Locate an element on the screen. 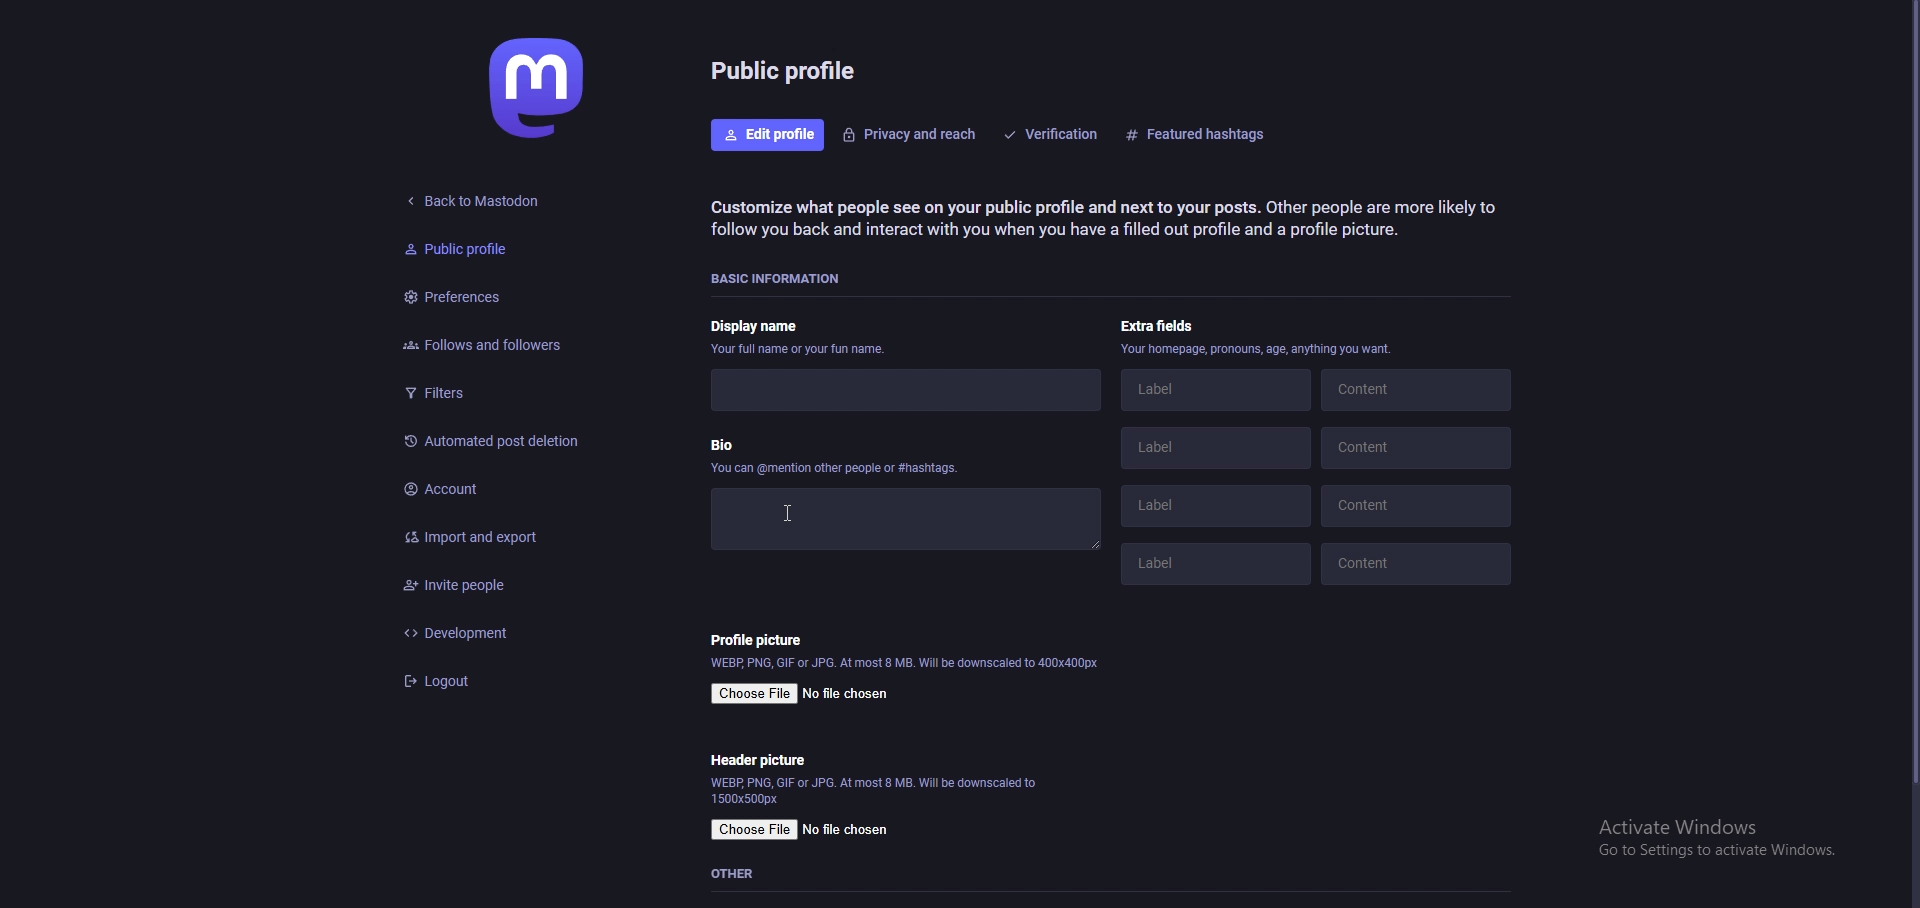 The image size is (1920, 908). account is located at coordinates (505, 489).